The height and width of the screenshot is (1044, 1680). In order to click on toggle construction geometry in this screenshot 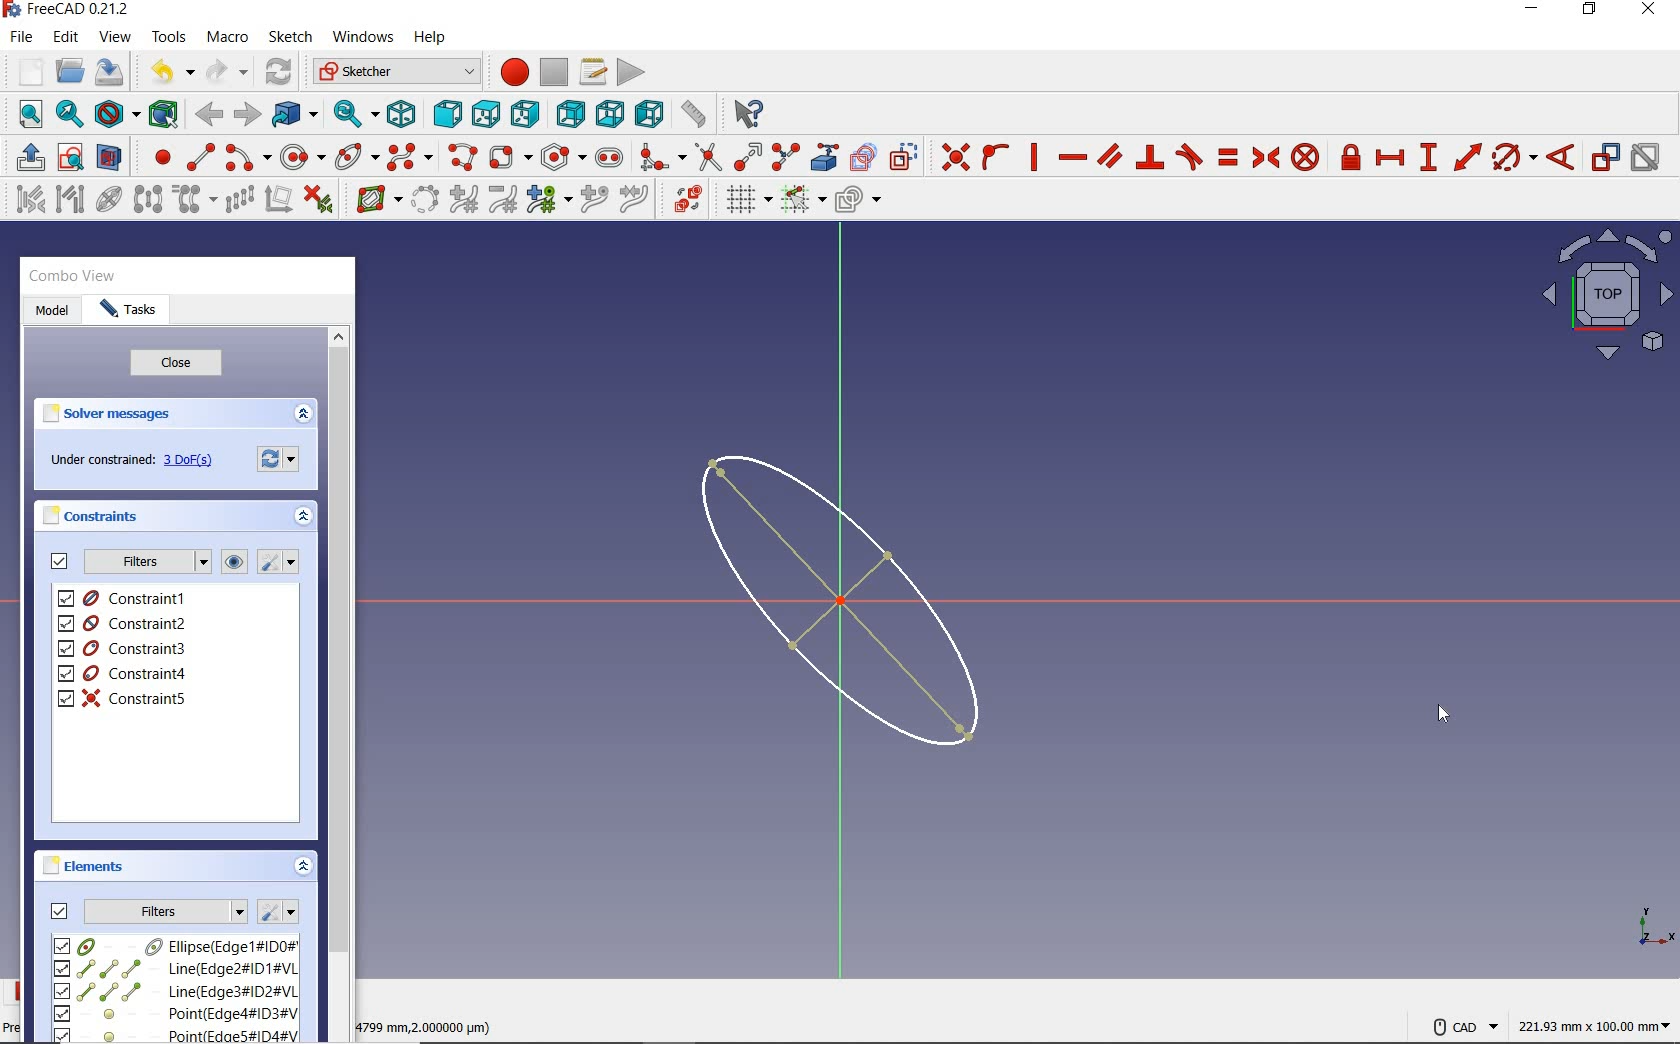, I will do `click(904, 156)`.